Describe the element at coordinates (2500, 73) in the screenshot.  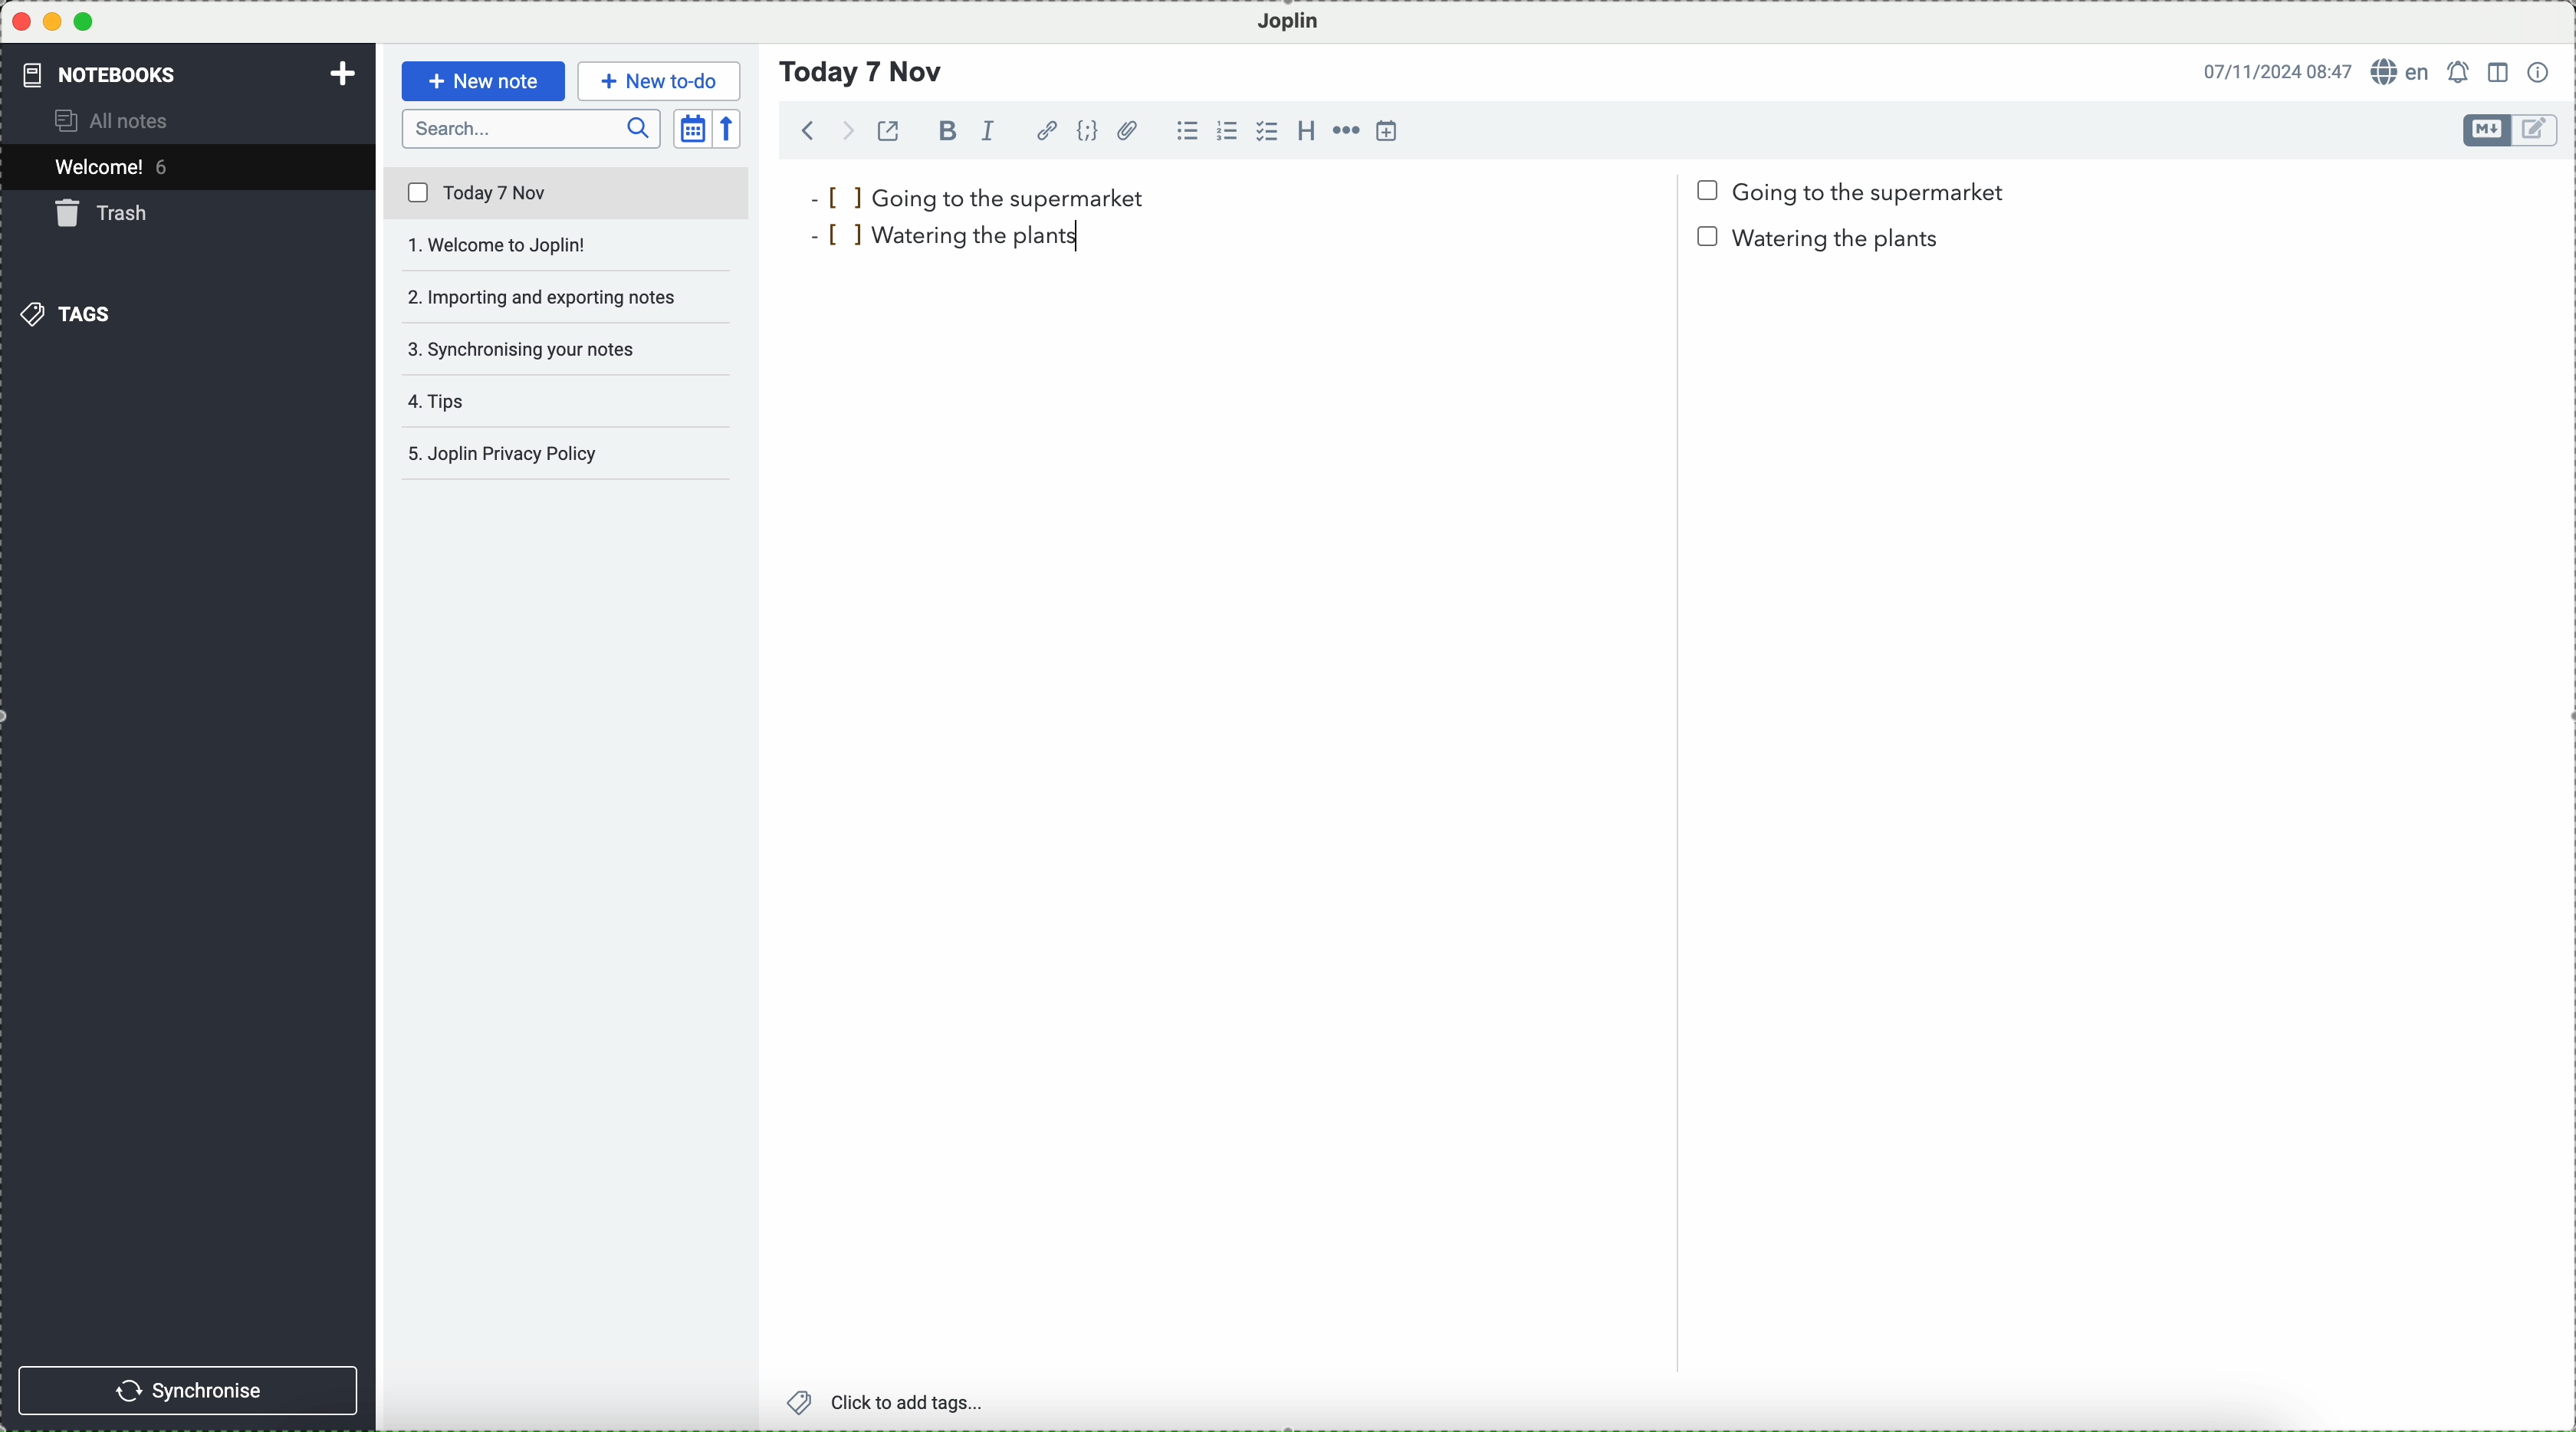
I see `toggle editor layout` at that location.